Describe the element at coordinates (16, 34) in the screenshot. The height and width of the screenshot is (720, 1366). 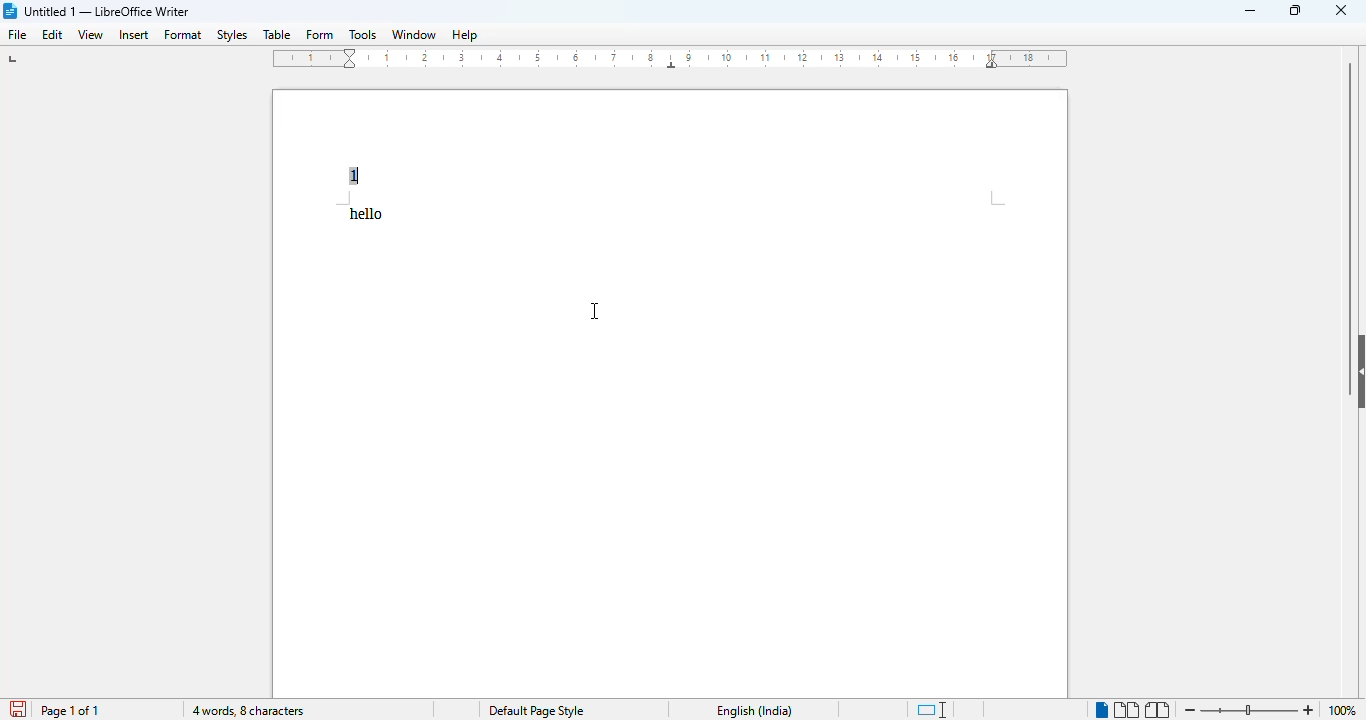
I see `file` at that location.